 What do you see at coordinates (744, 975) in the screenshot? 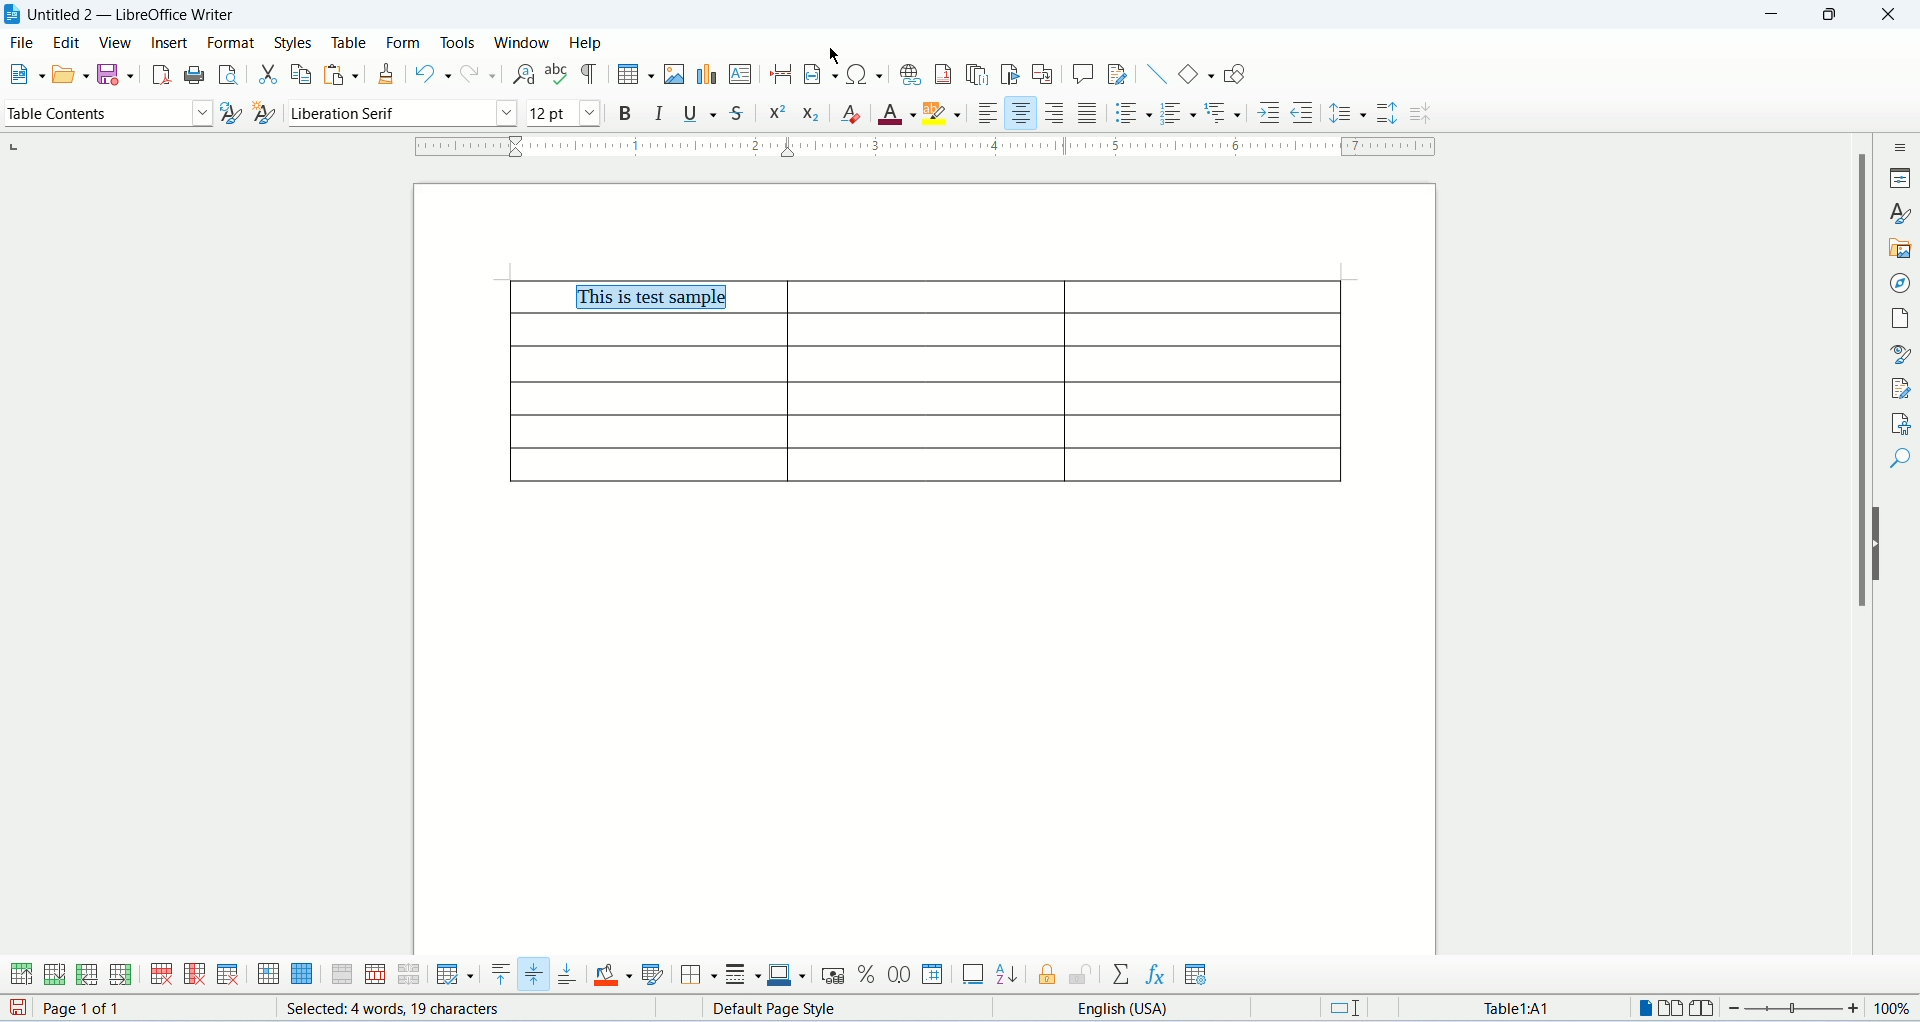
I see `border style` at bounding box center [744, 975].